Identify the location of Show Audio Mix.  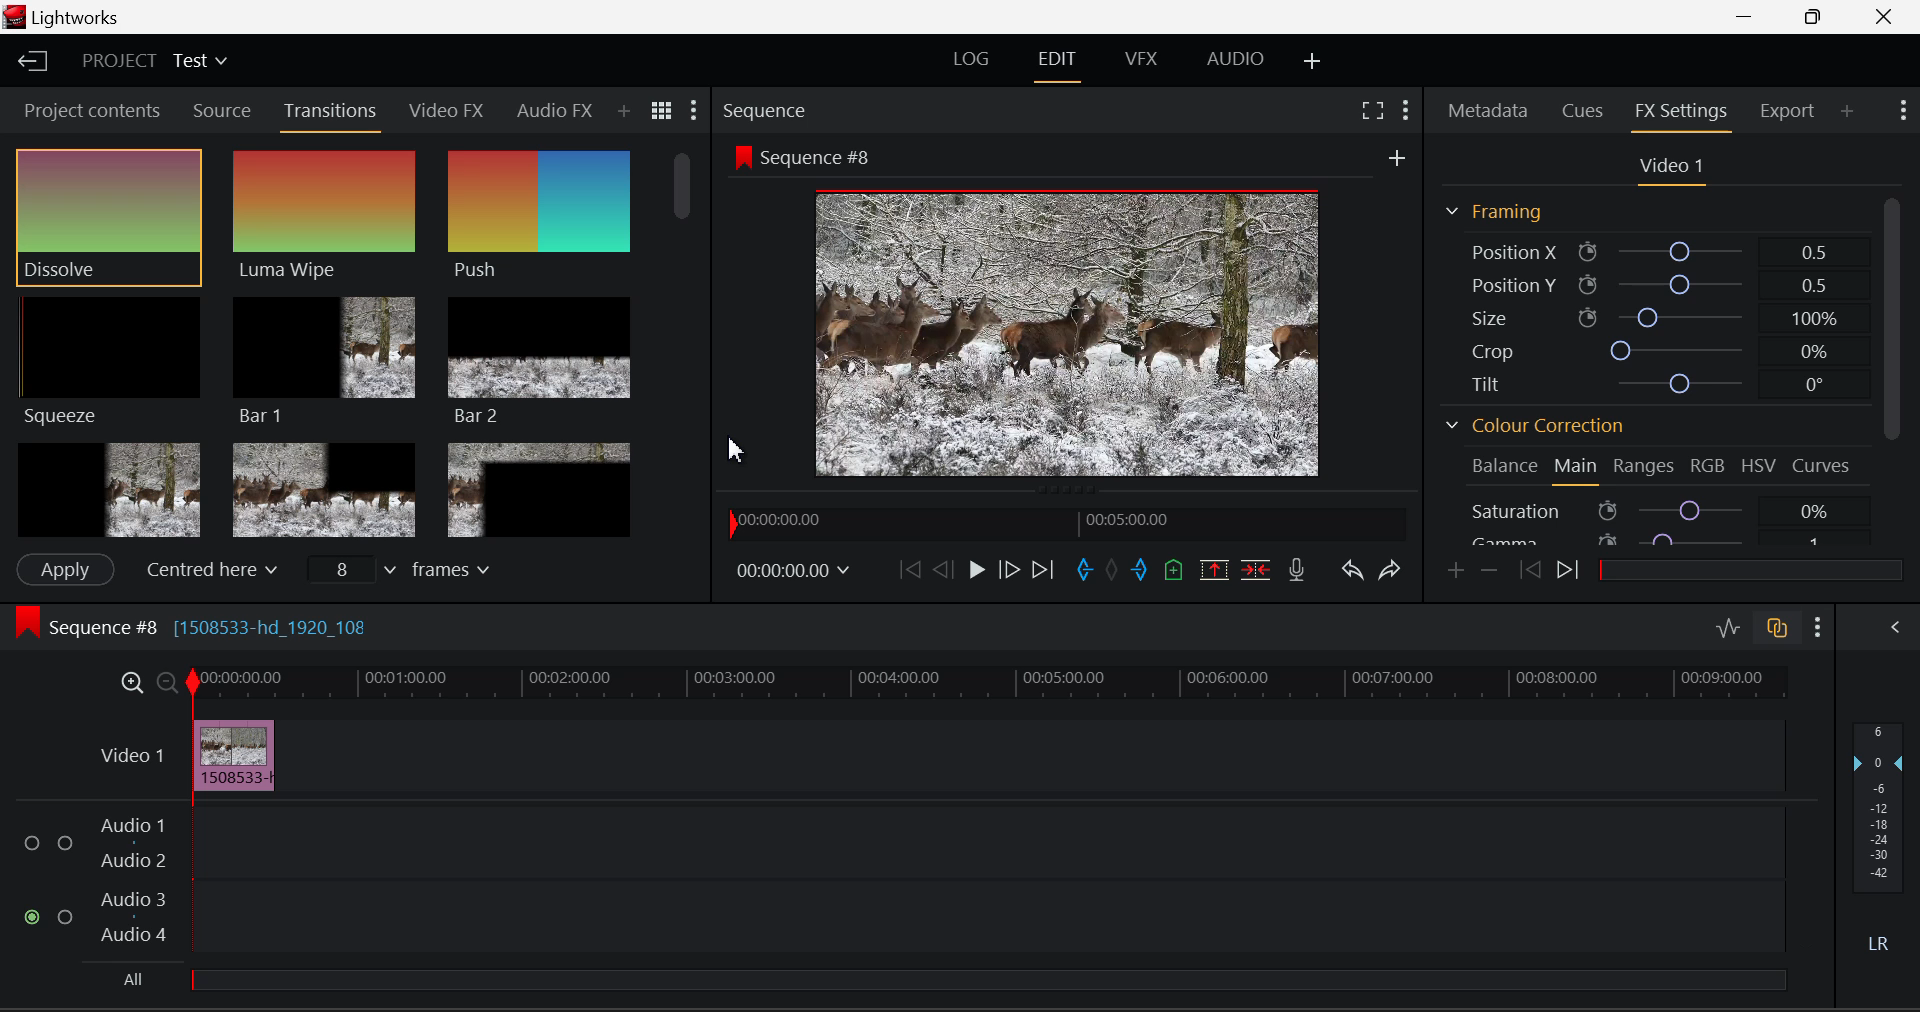
(1894, 627).